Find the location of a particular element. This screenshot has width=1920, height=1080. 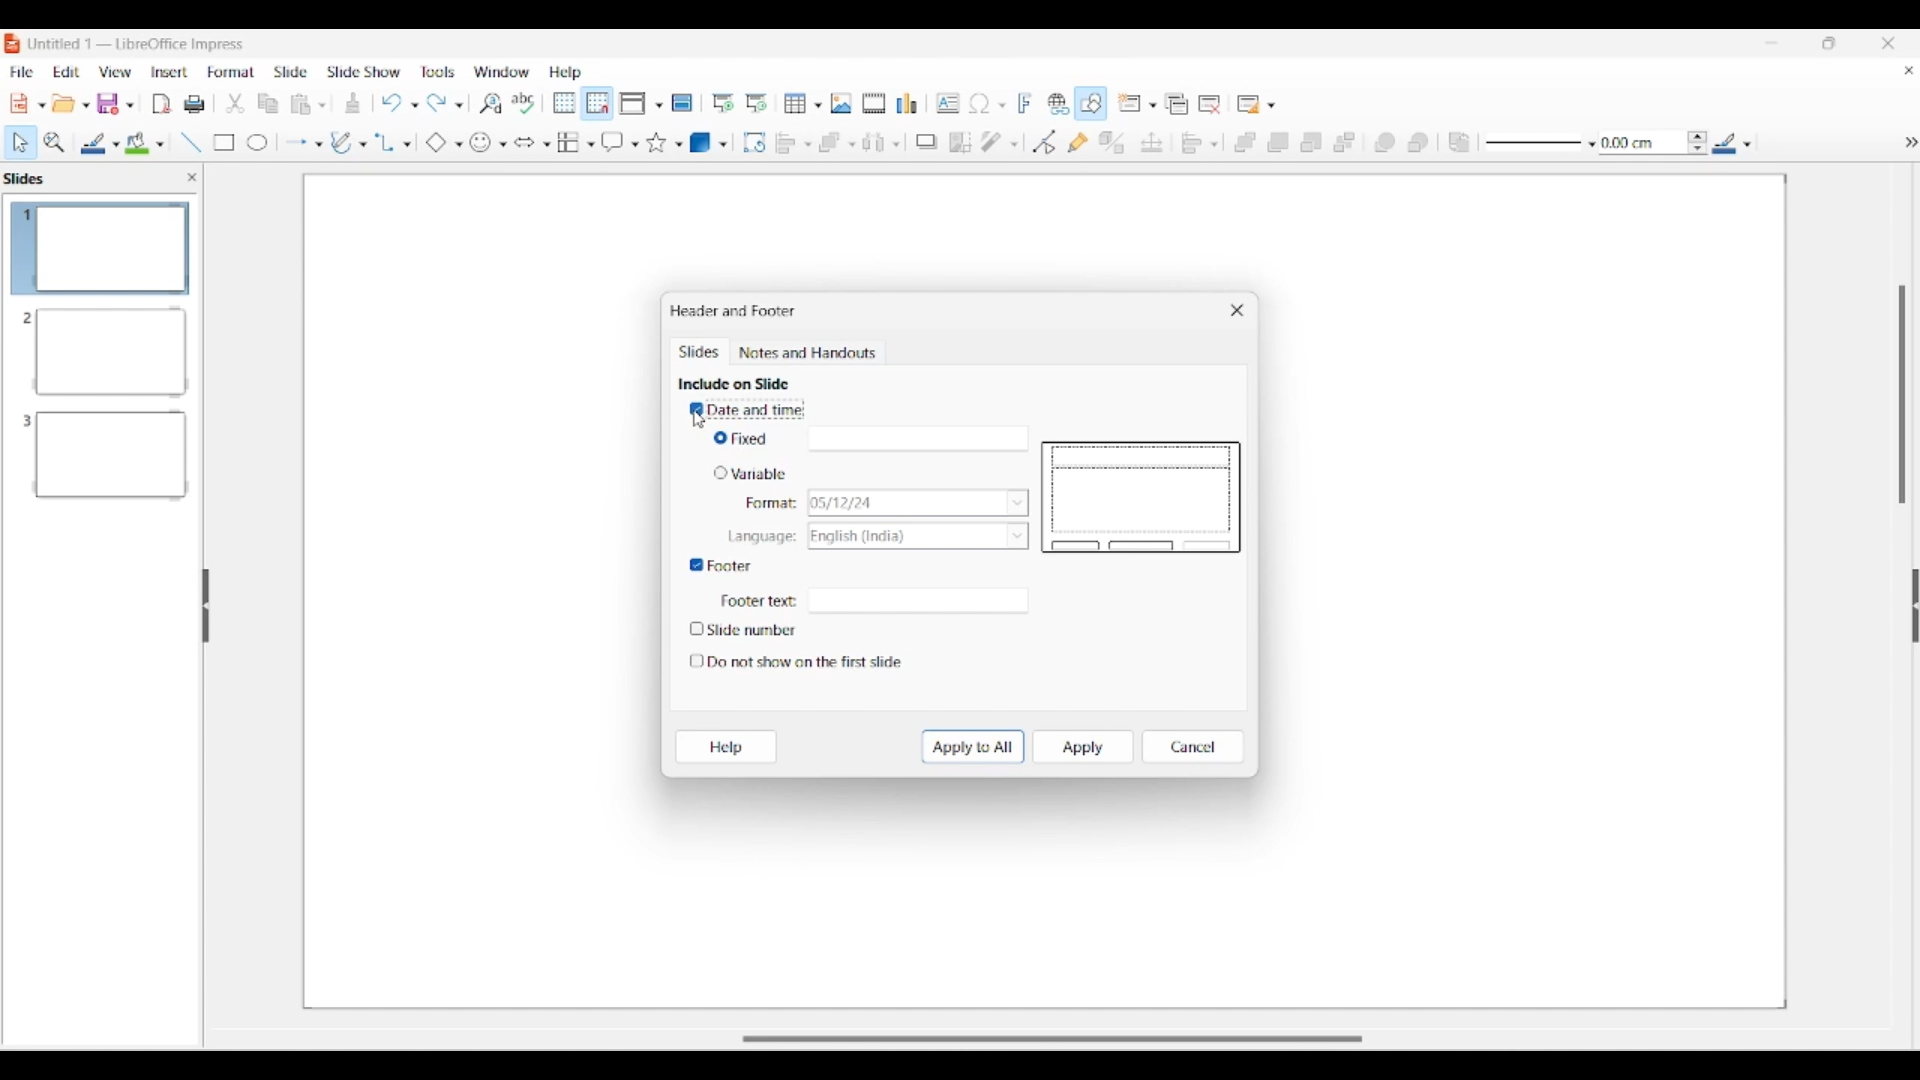

Align objects is located at coordinates (1199, 143).